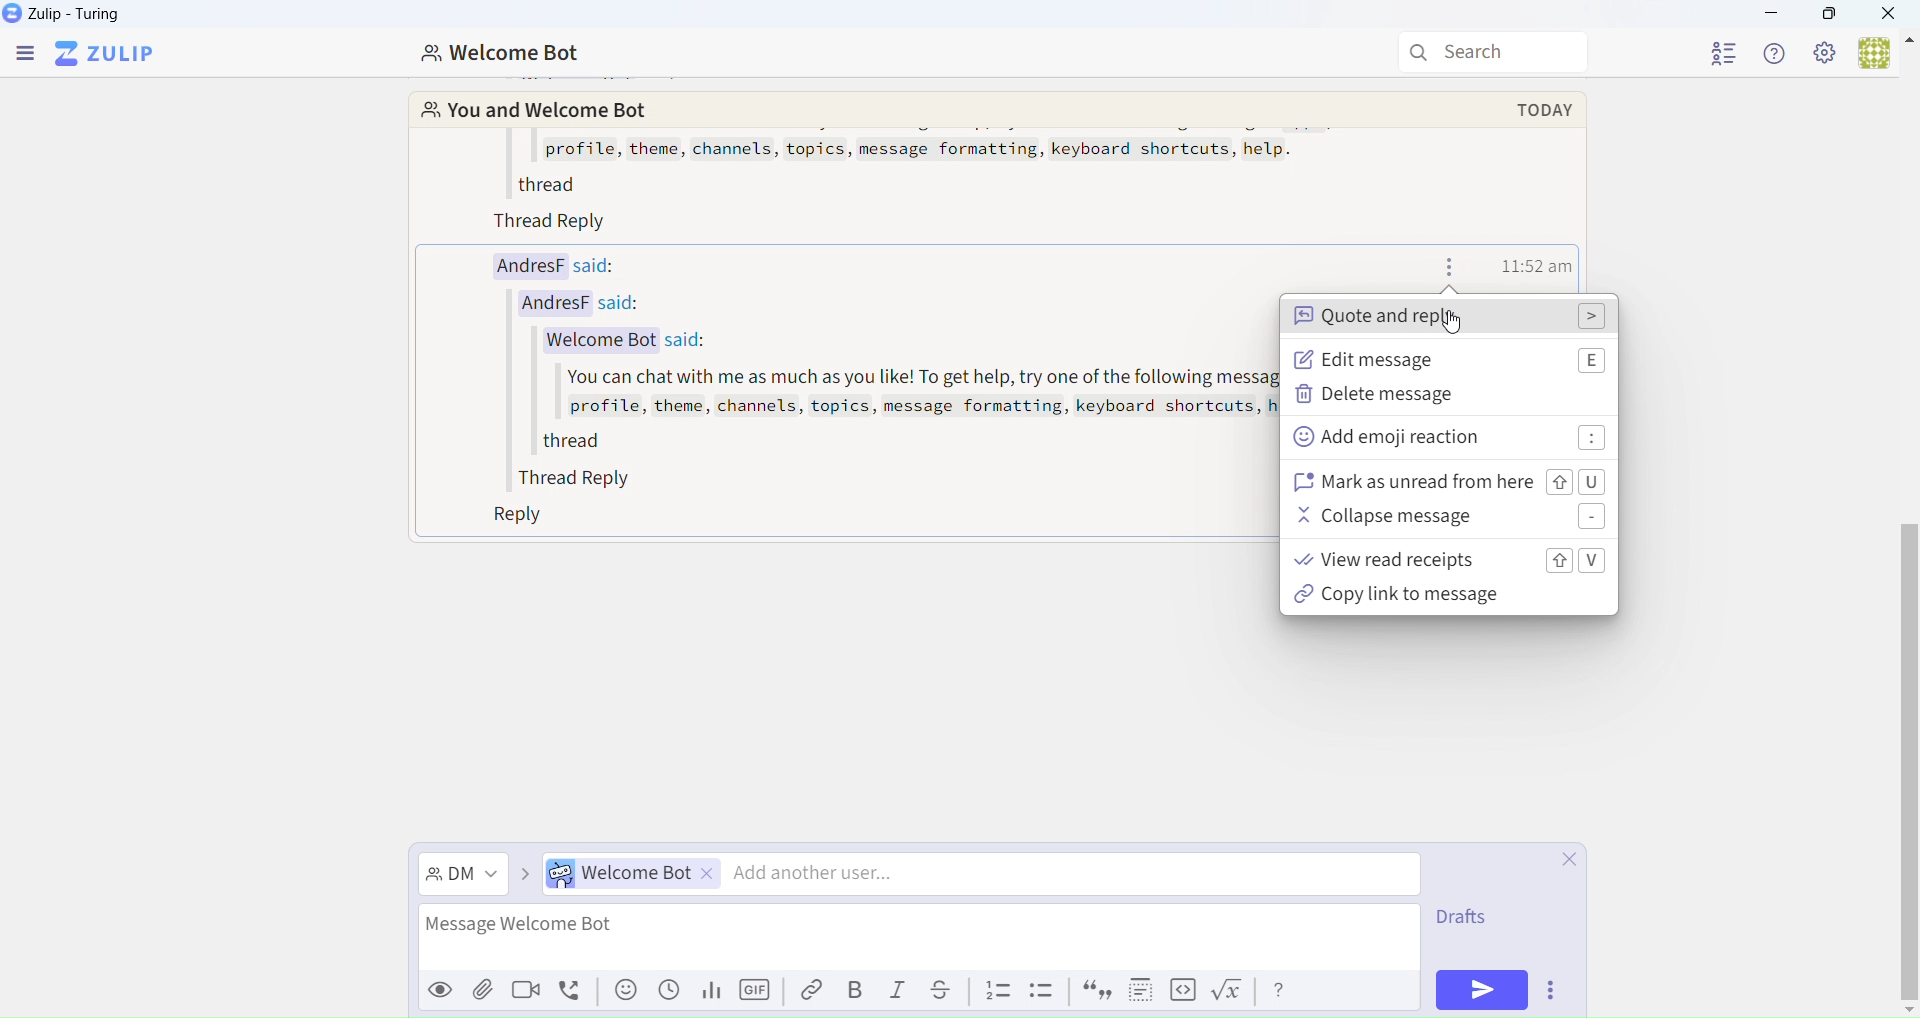 The height and width of the screenshot is (1018, 1920). Describe the element at coordinates (900, 990) in the screenshot. I see `Italic` at that location.